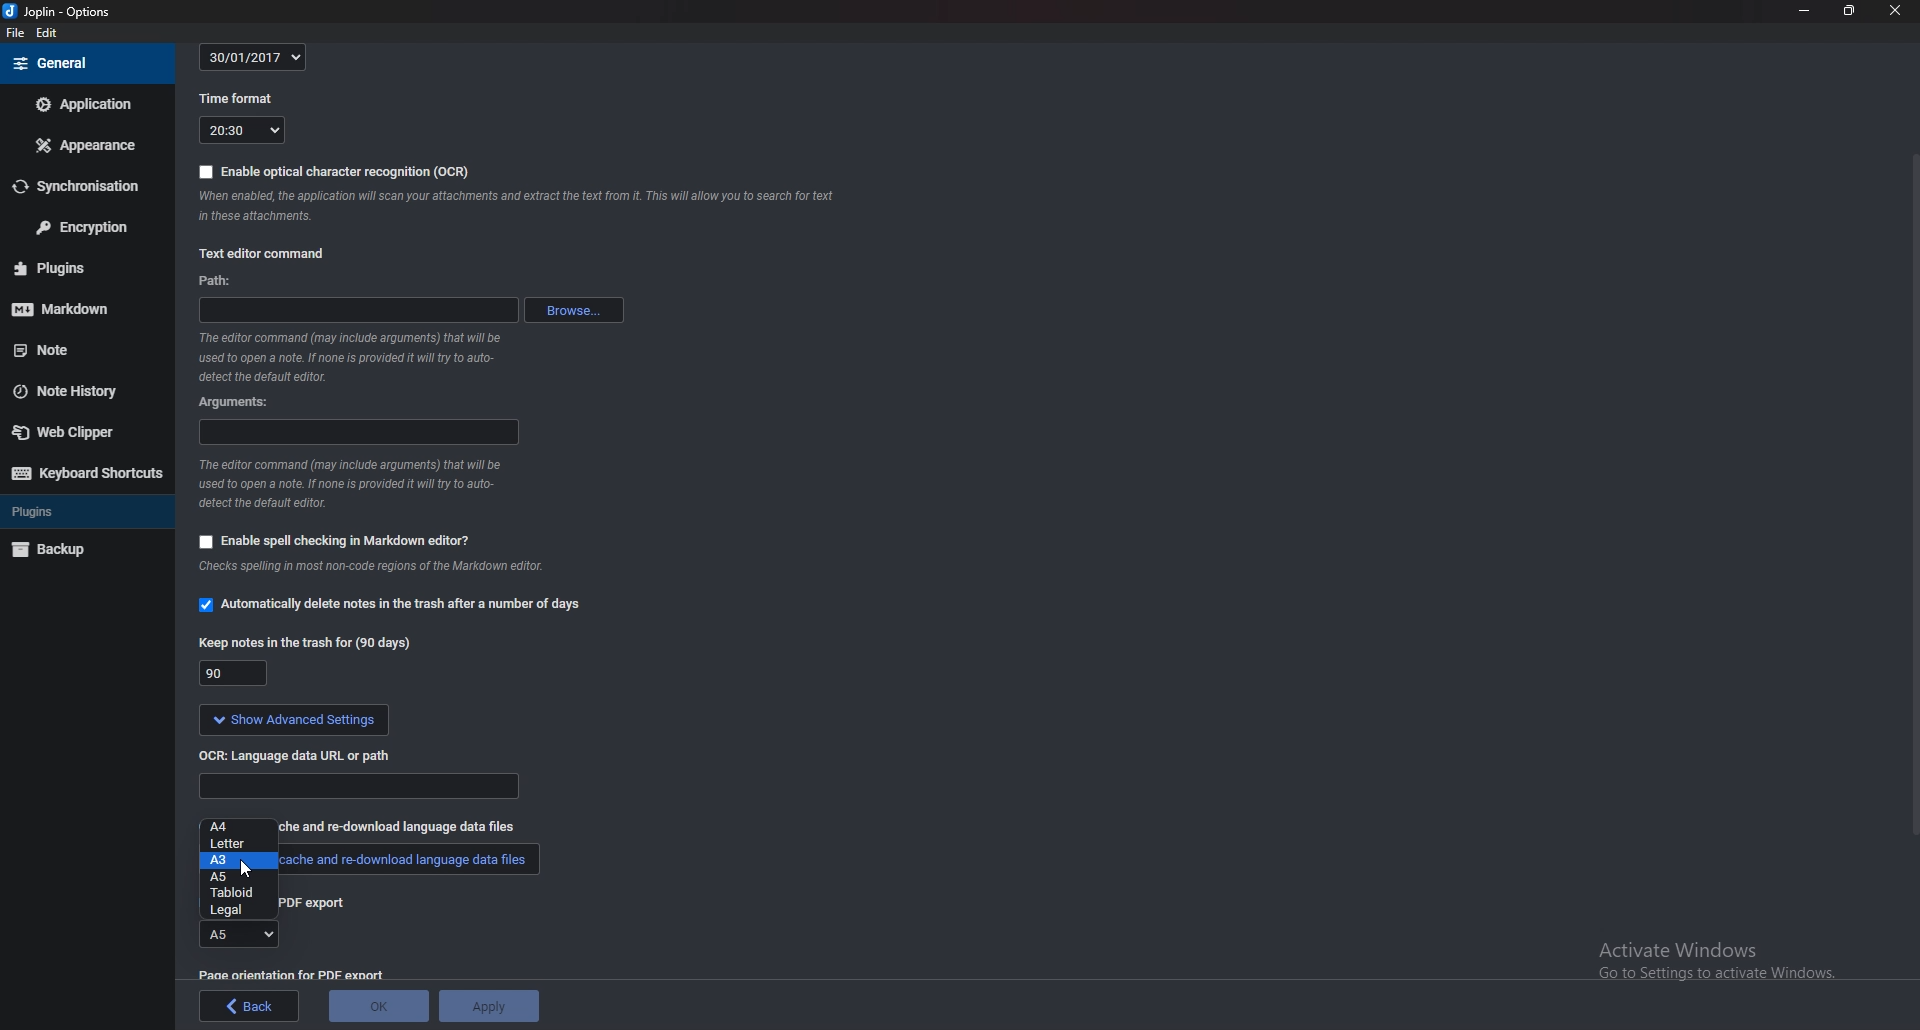  What do you see at coordinates (84, 510) in the screenshot?
I see `Plugins` at bounding box center [84, 510].